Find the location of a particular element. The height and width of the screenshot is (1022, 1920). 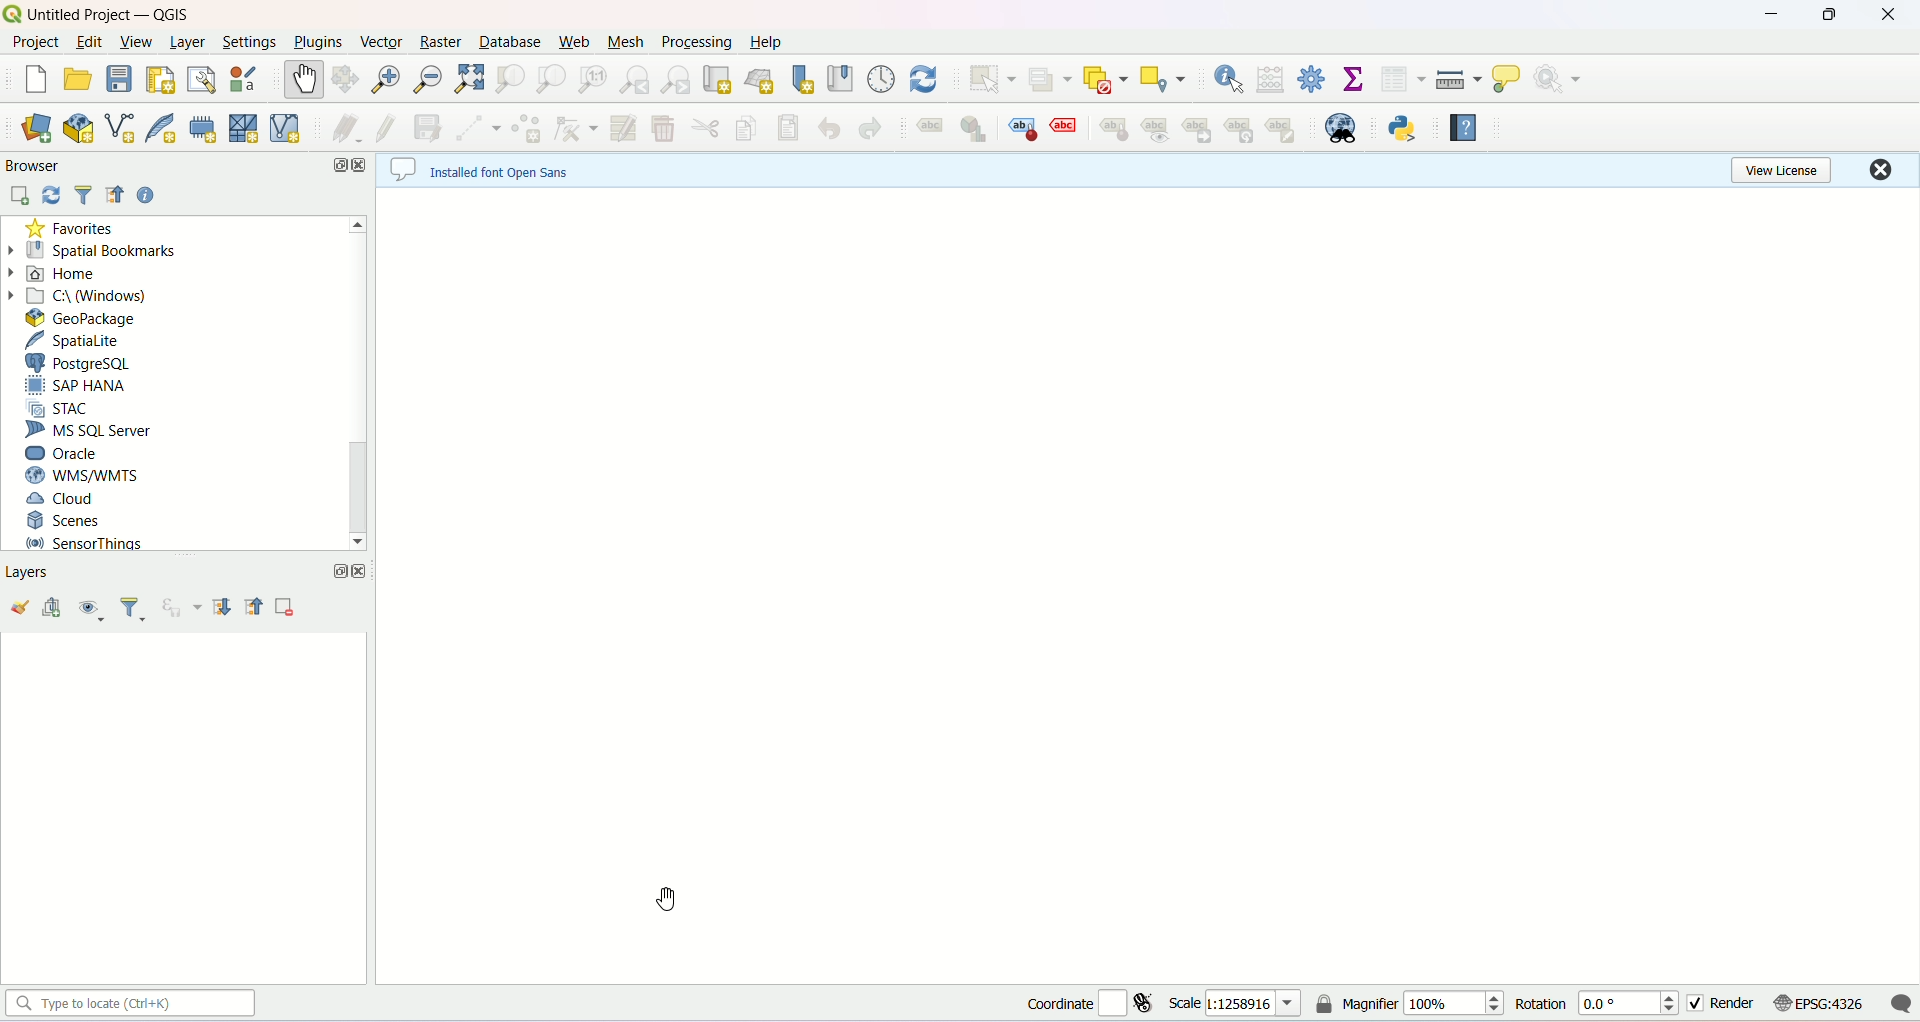

magnifier is located at coordinates (1370, 1004).